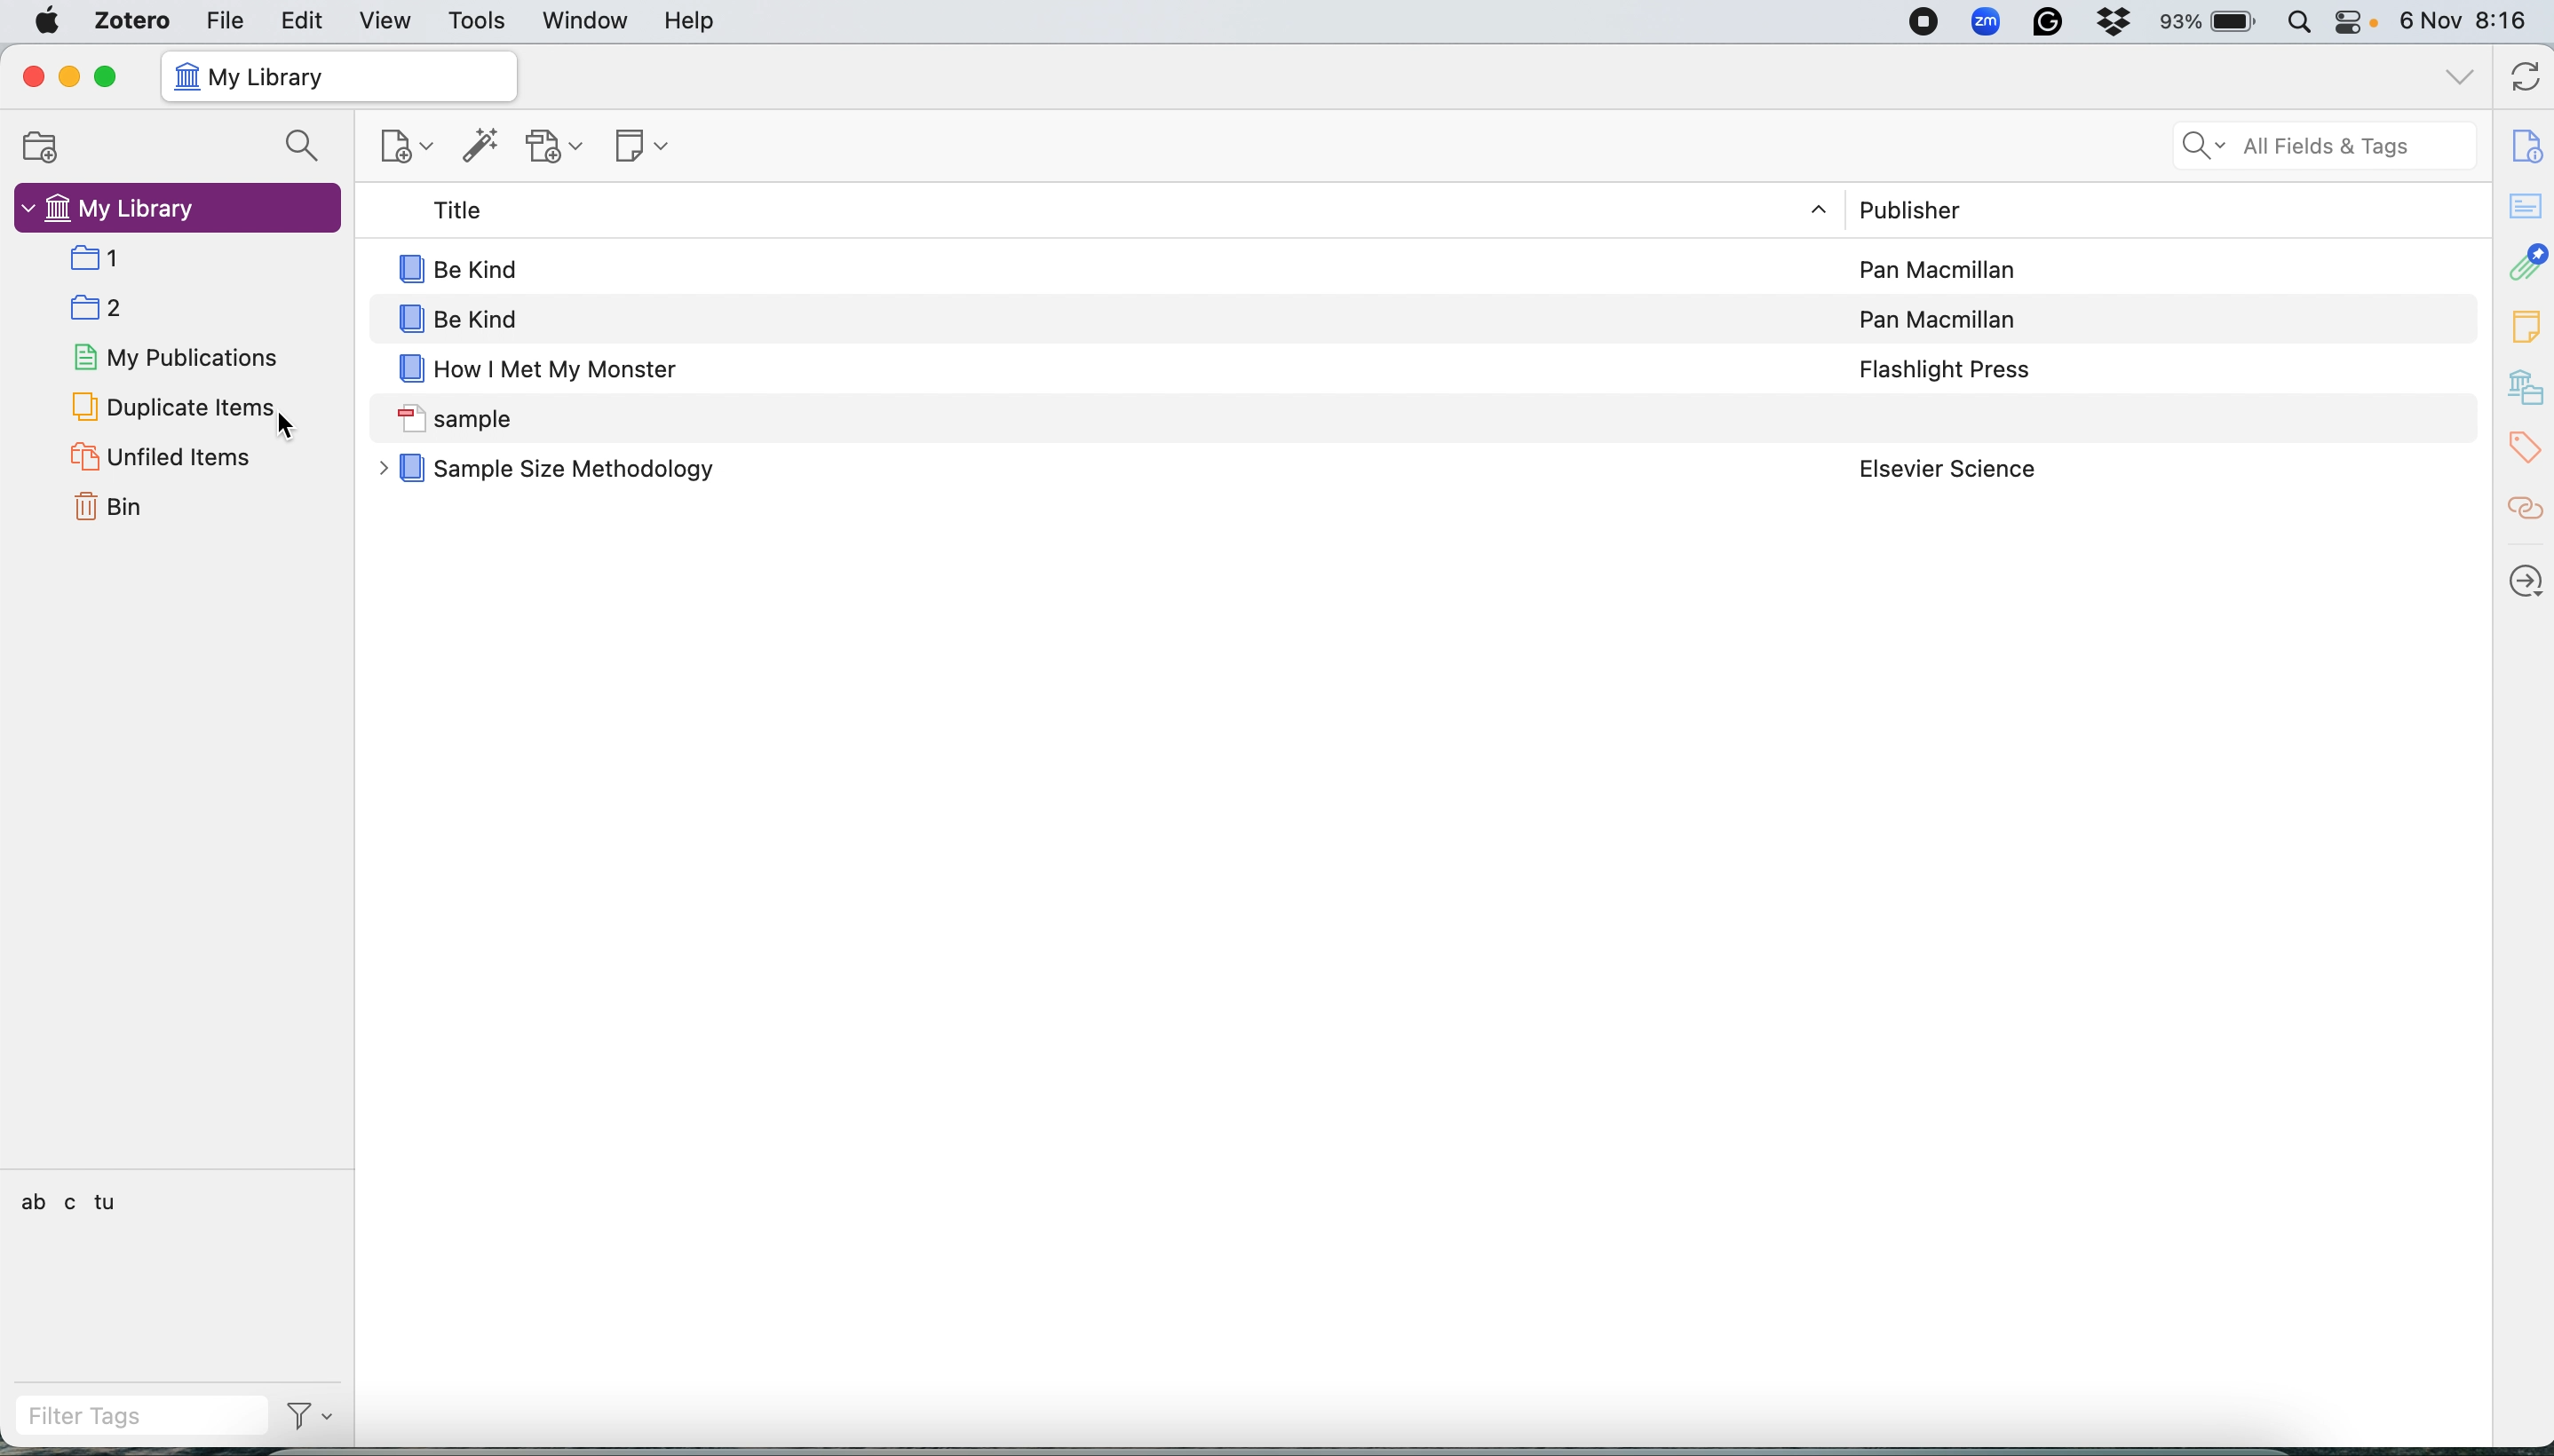 The image size is (2554, 1456). What do you see at coordinates (1072, 473) in the screenshot?
I see `Sample Size Methodology` at bounding box center [1072, 473].